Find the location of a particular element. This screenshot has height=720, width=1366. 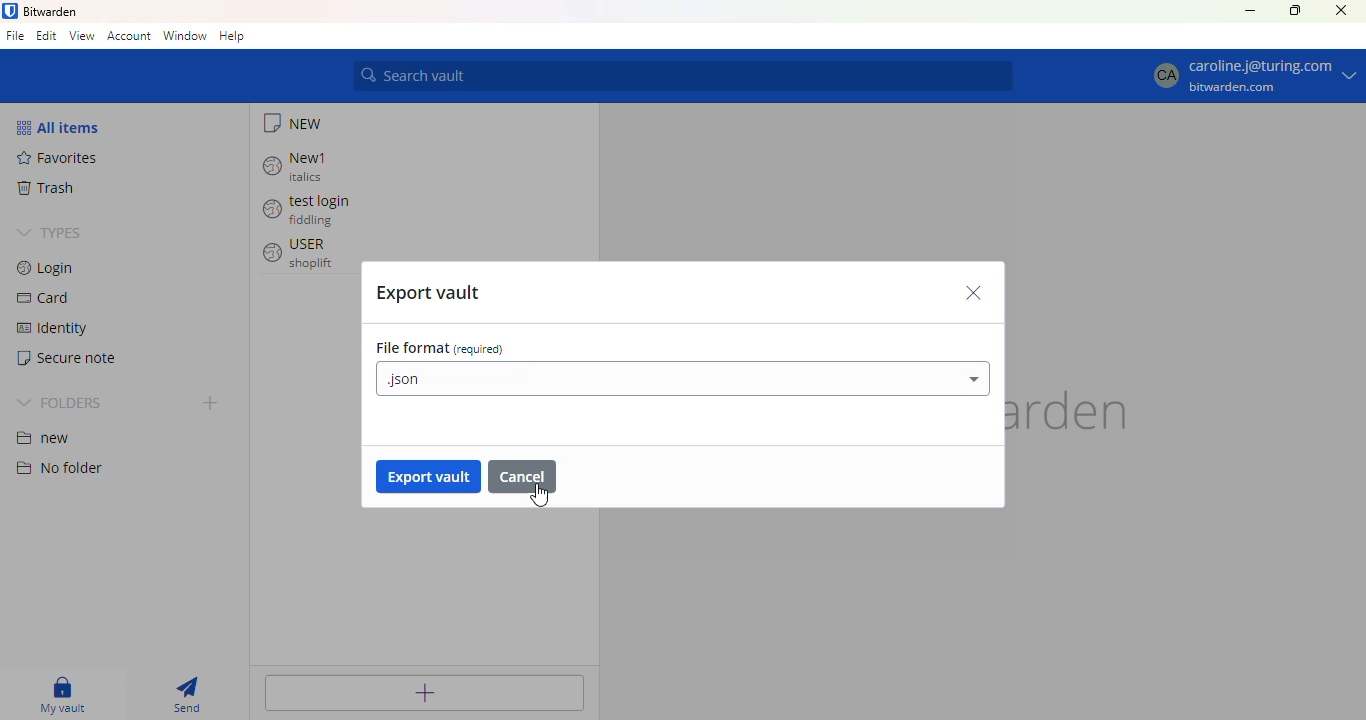

USER      shoplift is located at coordinates (301, 254).